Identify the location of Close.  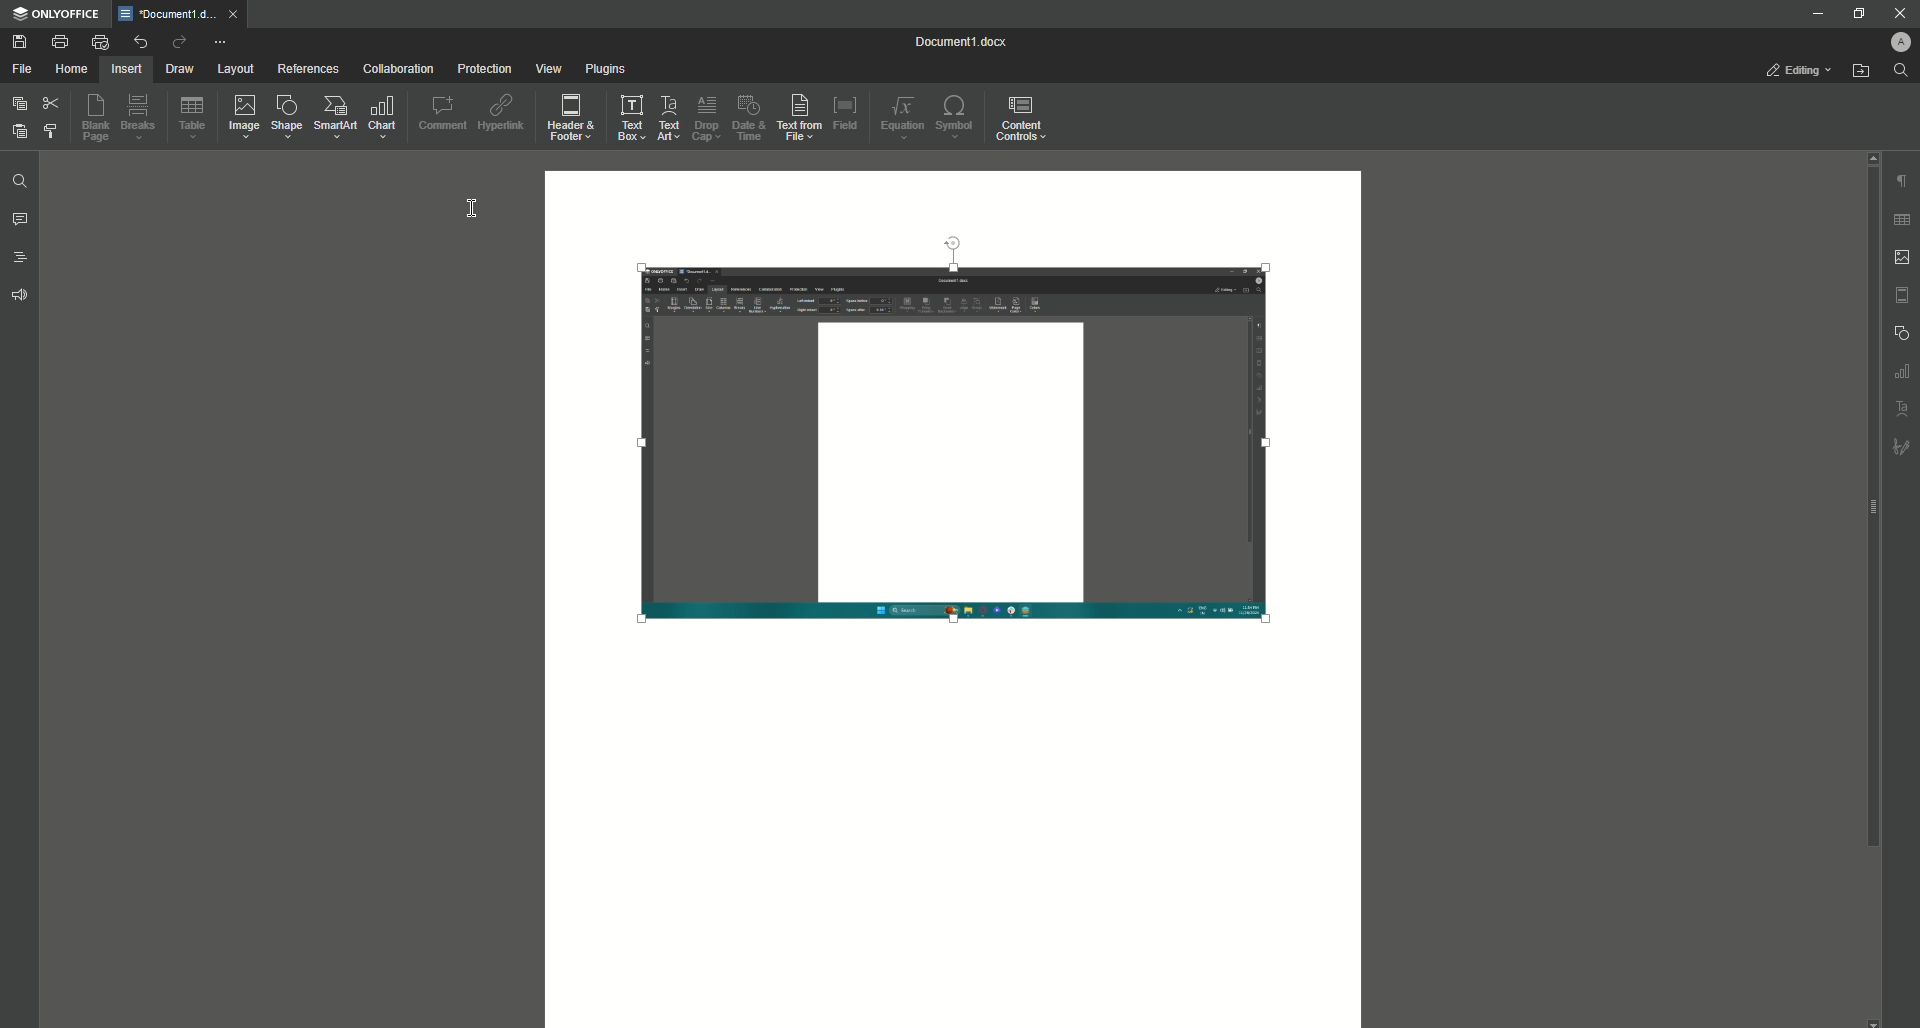
(1896, 12).